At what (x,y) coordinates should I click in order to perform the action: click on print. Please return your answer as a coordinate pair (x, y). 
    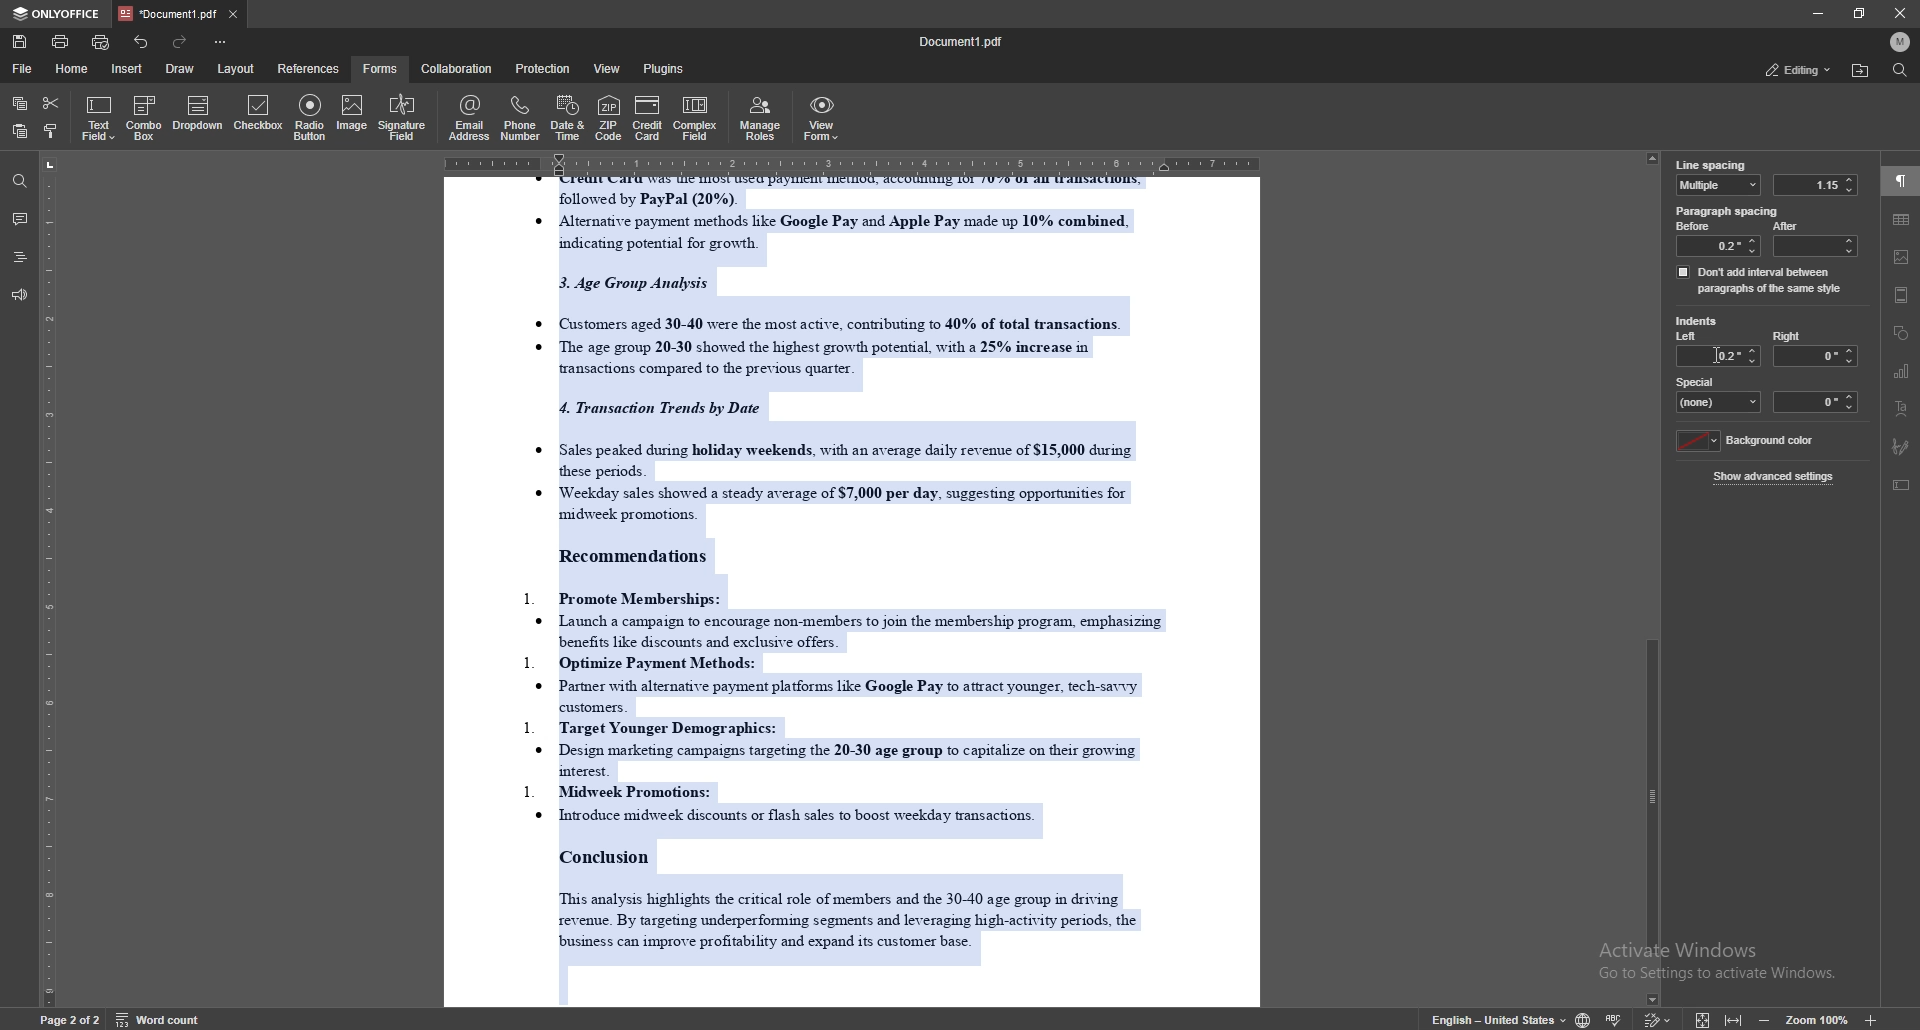
    Looking at the image, I should click on (61, 41).